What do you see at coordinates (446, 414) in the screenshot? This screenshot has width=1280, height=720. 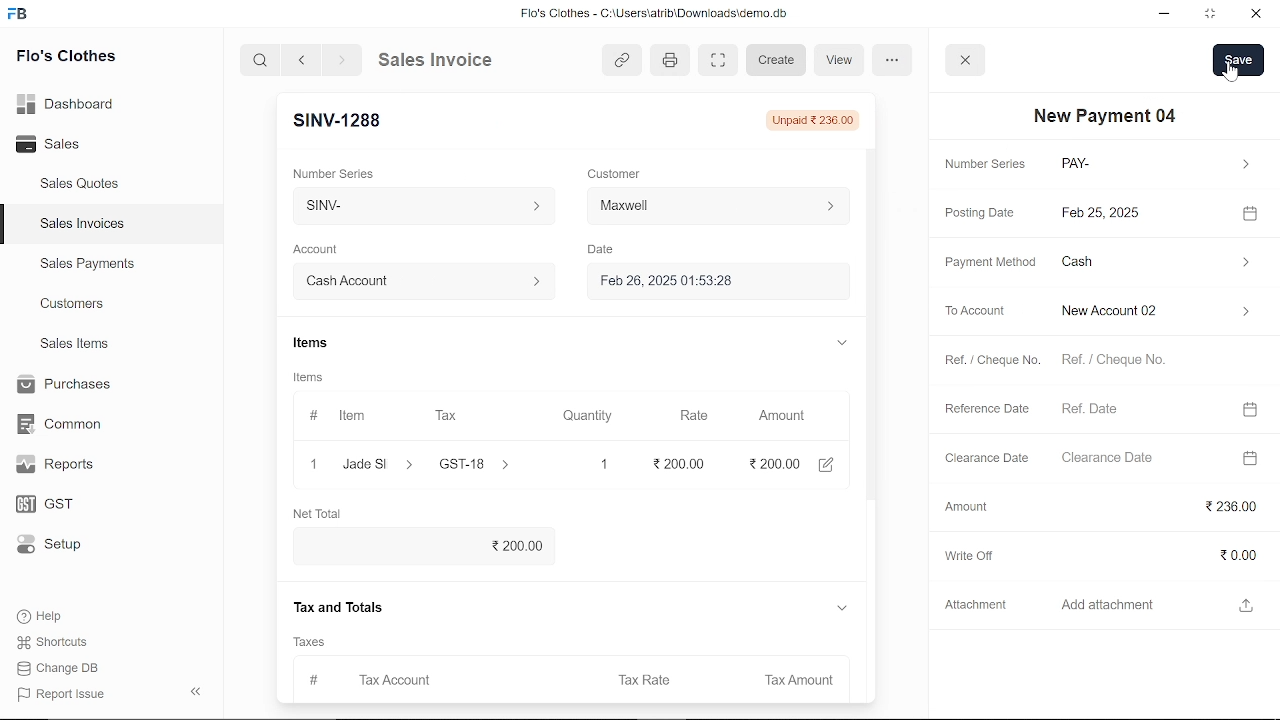 I see `Tax` at bounding box center [446, 414].